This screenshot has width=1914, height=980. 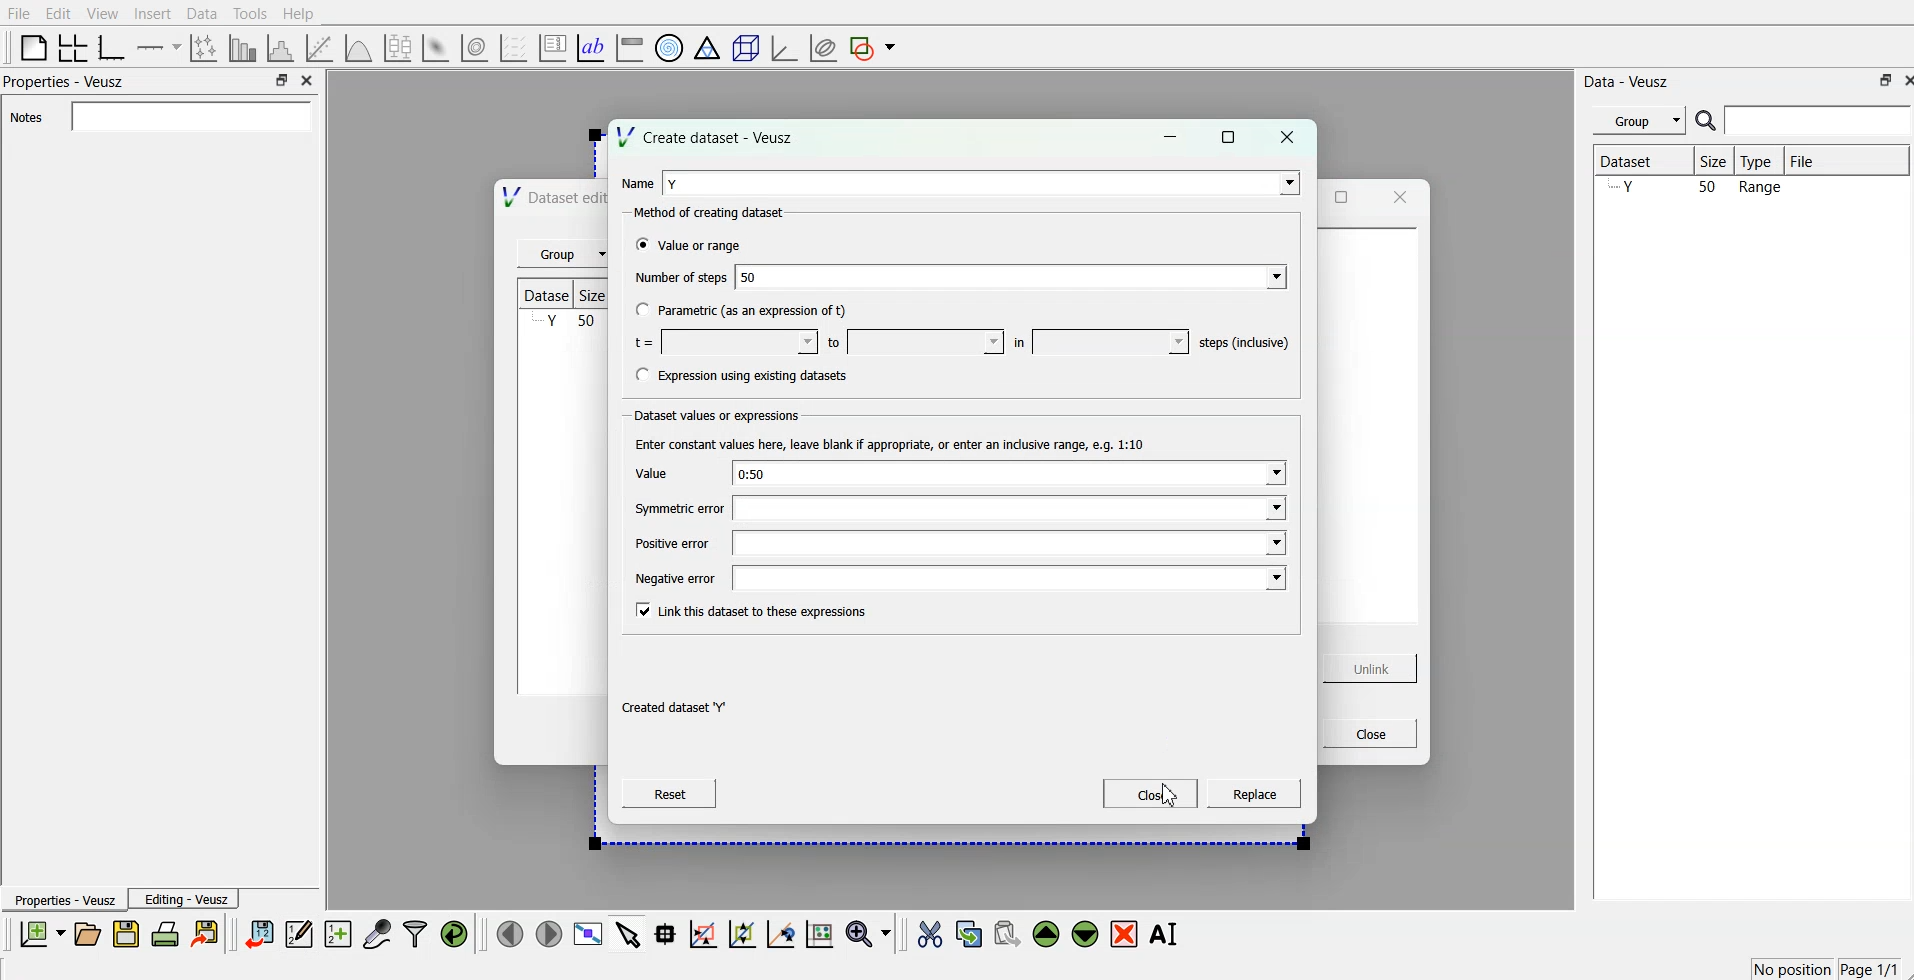 I want to click on open document, so click(x=90, y=935).